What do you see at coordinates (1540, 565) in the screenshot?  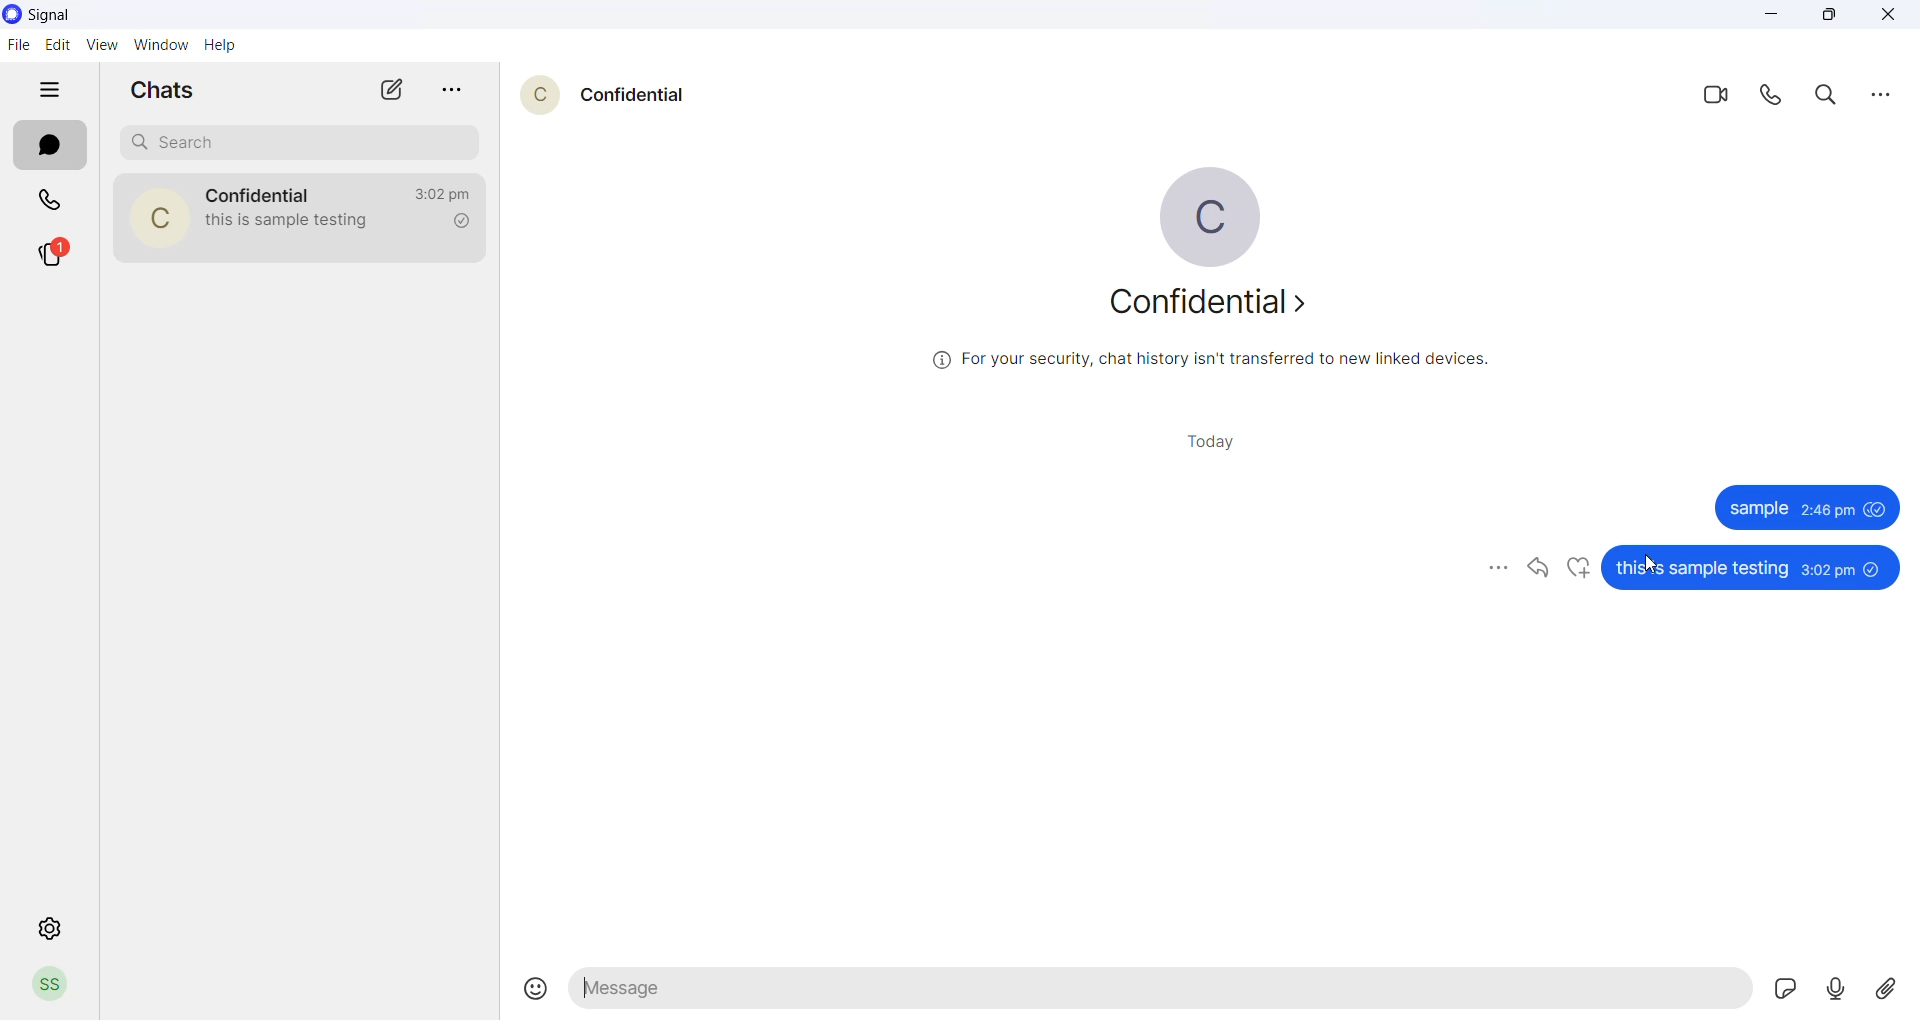 I see `share` at bounding box center [1540, 565].